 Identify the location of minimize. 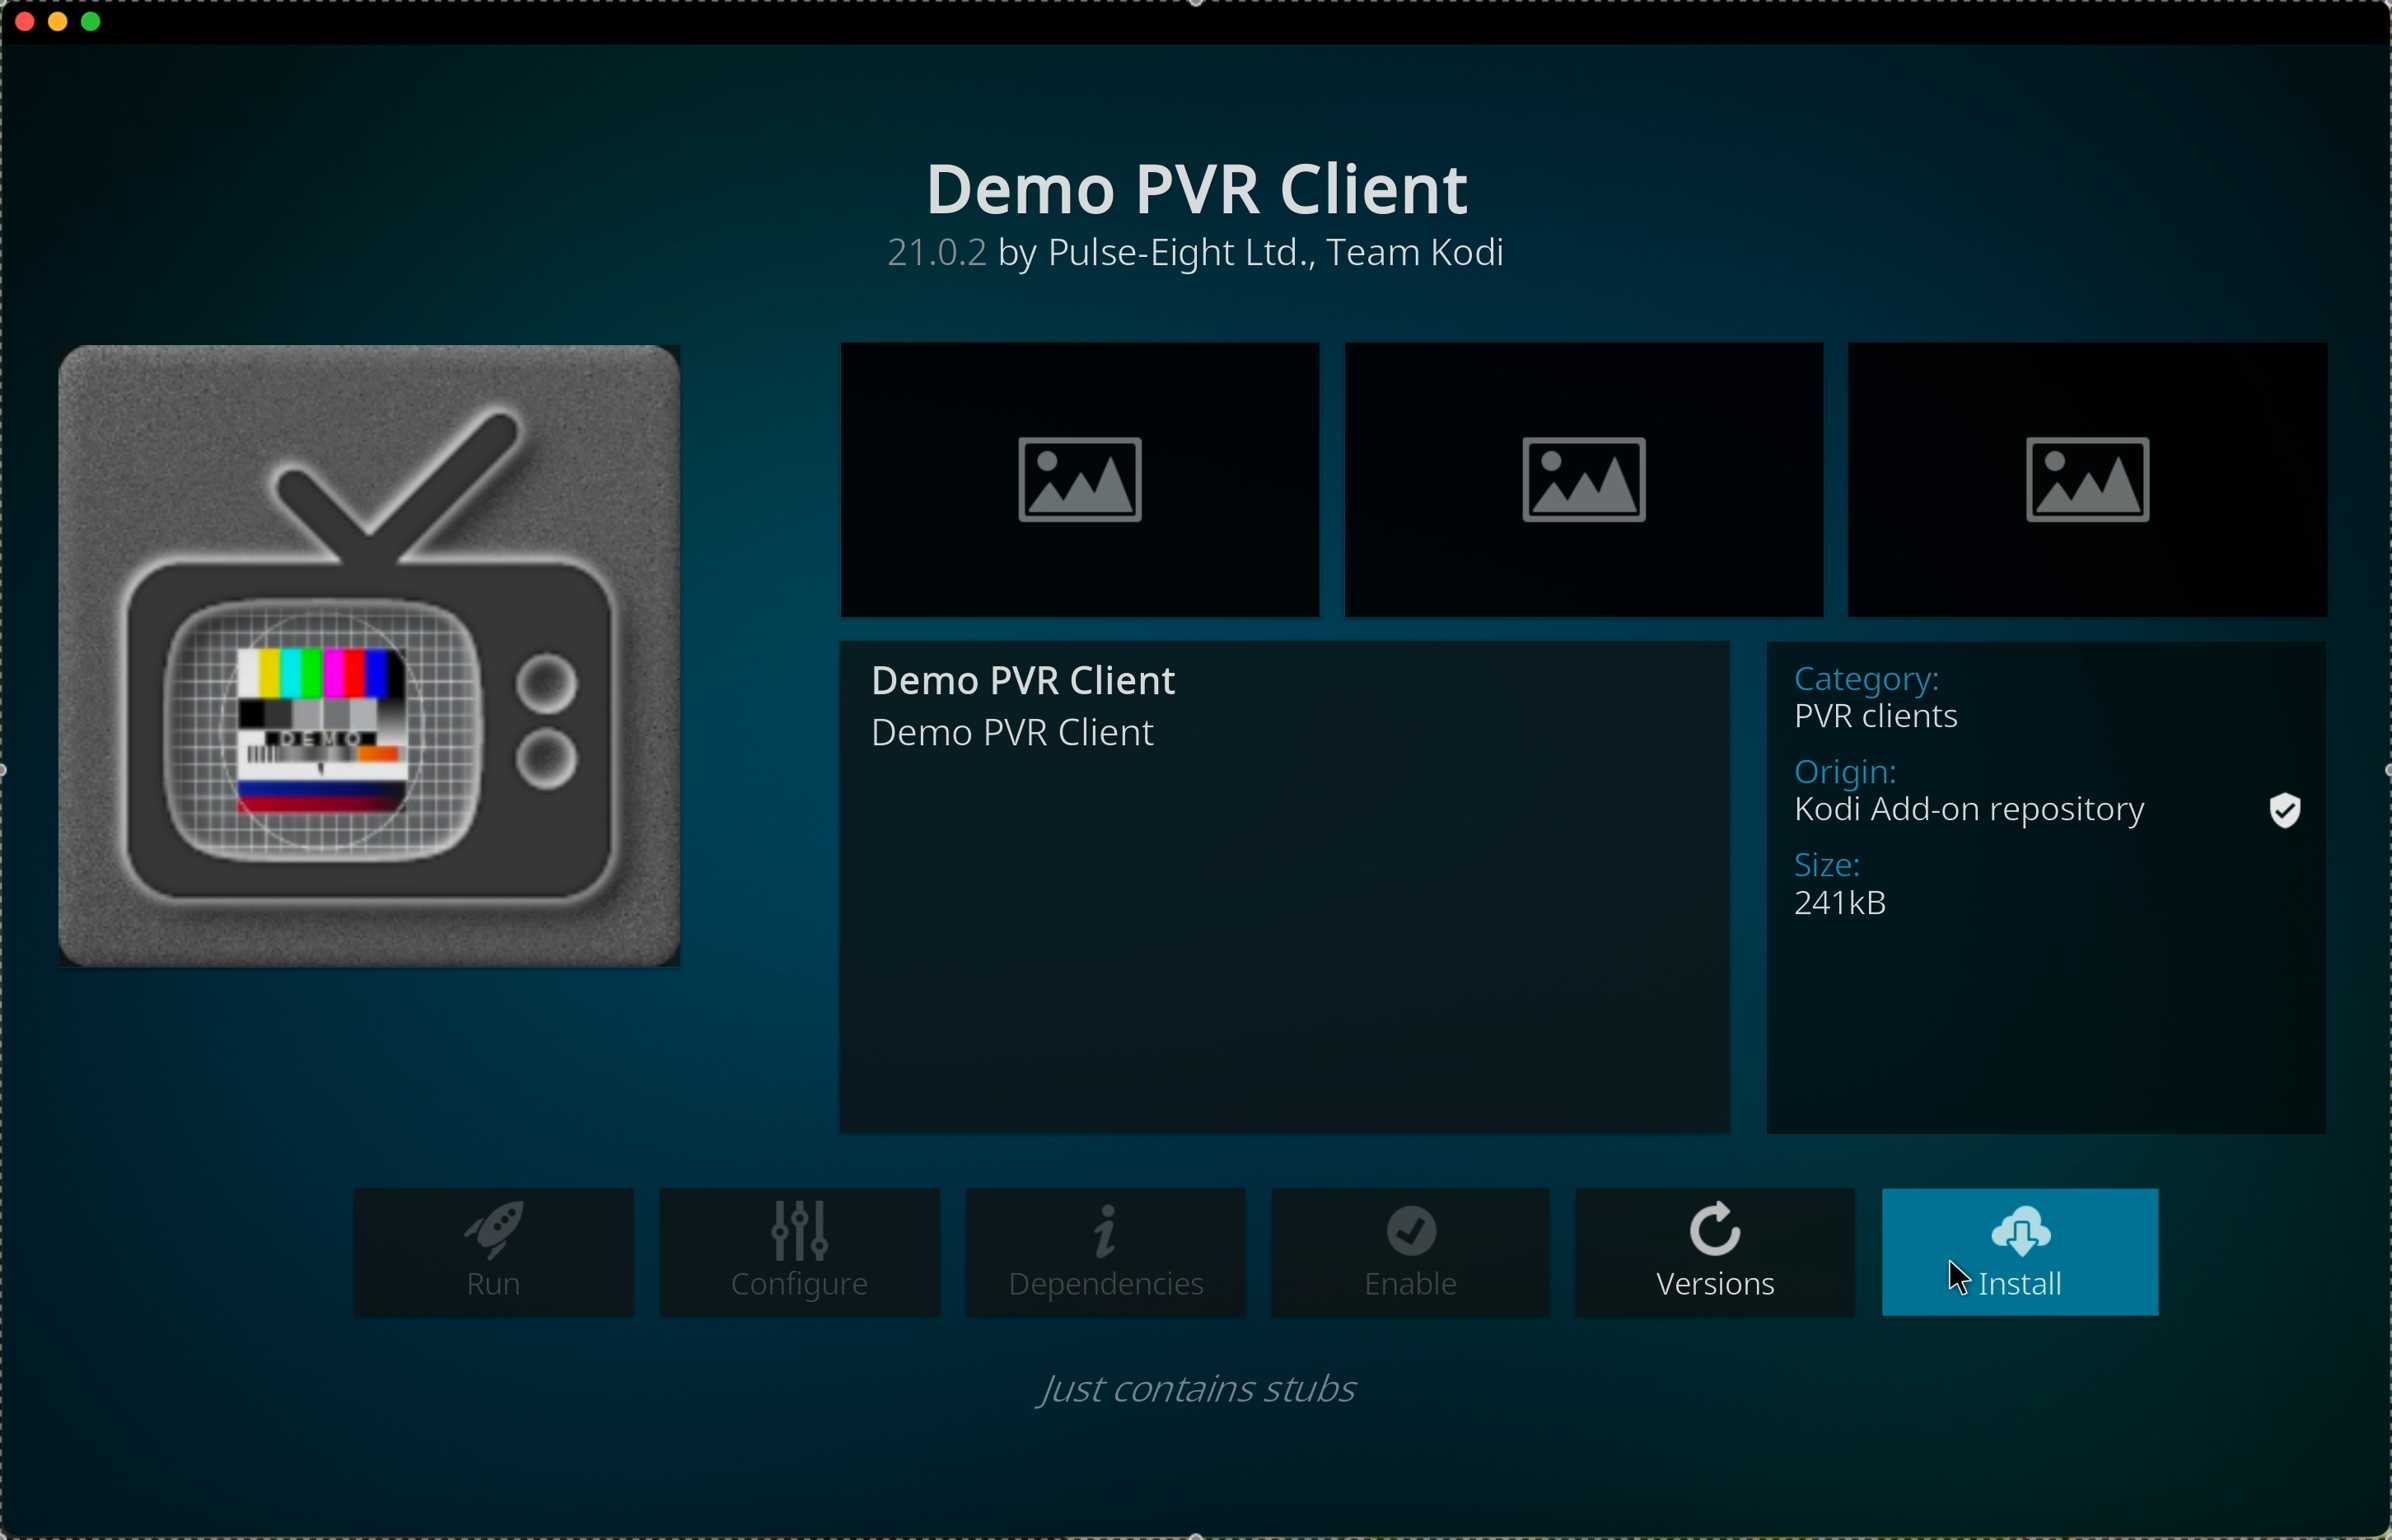
(58, 30).